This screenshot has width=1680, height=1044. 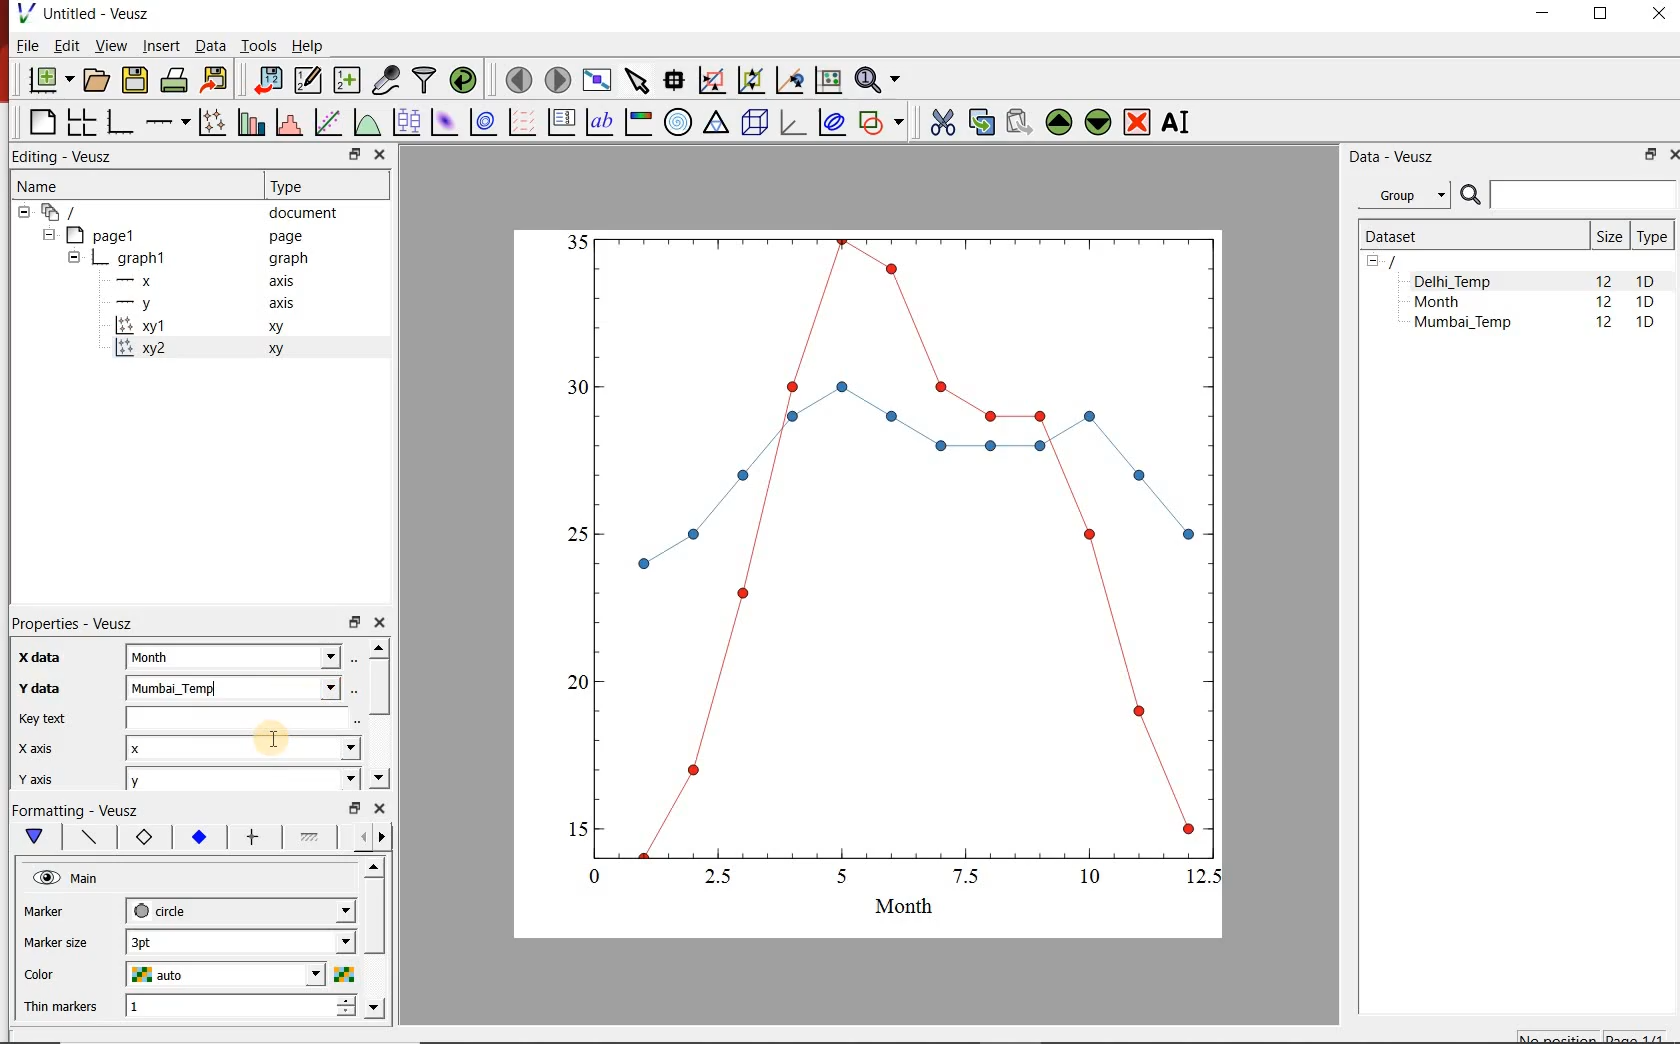 I want to click on 12, so click(x=1603, y=280).